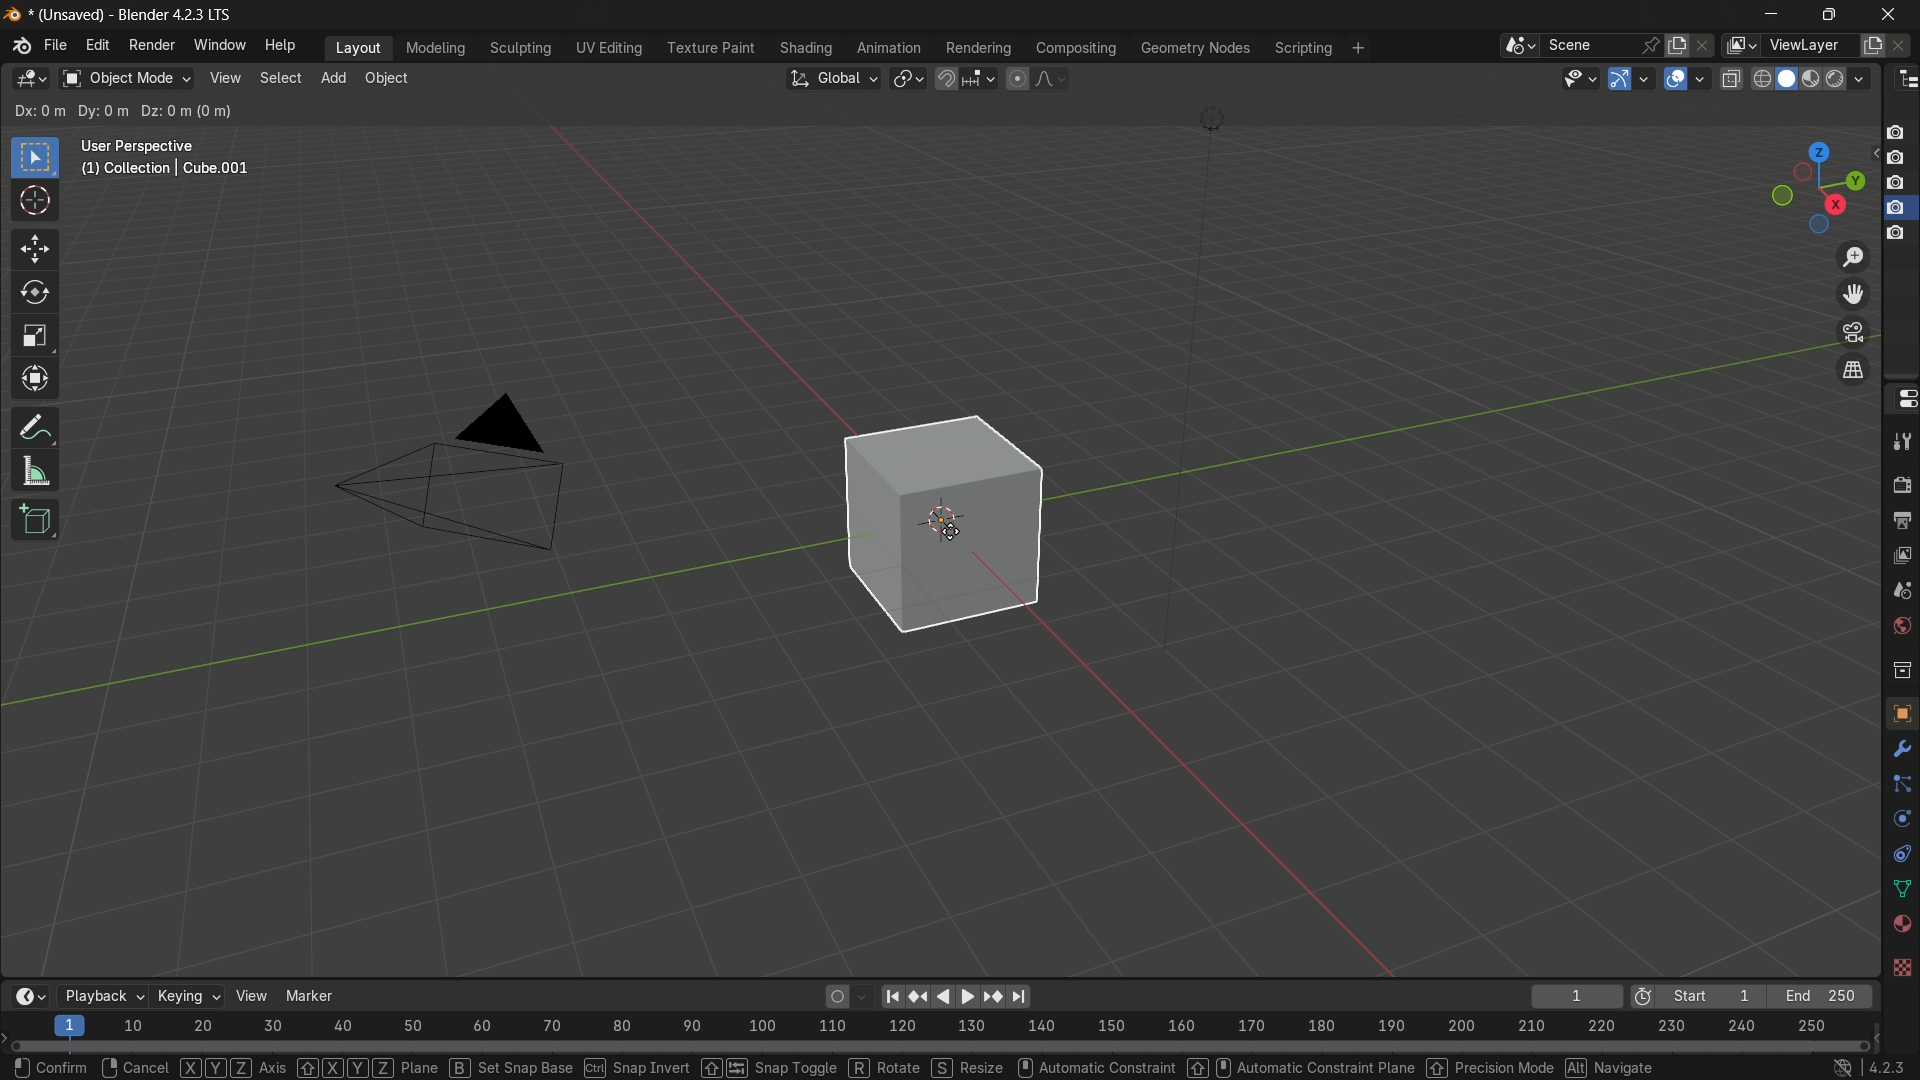 This screenshot has width=1920, height=1080. What do you see at coordinates (1901, 624) in the screenshot?
I see `world` at bounding box center [1901, 624].